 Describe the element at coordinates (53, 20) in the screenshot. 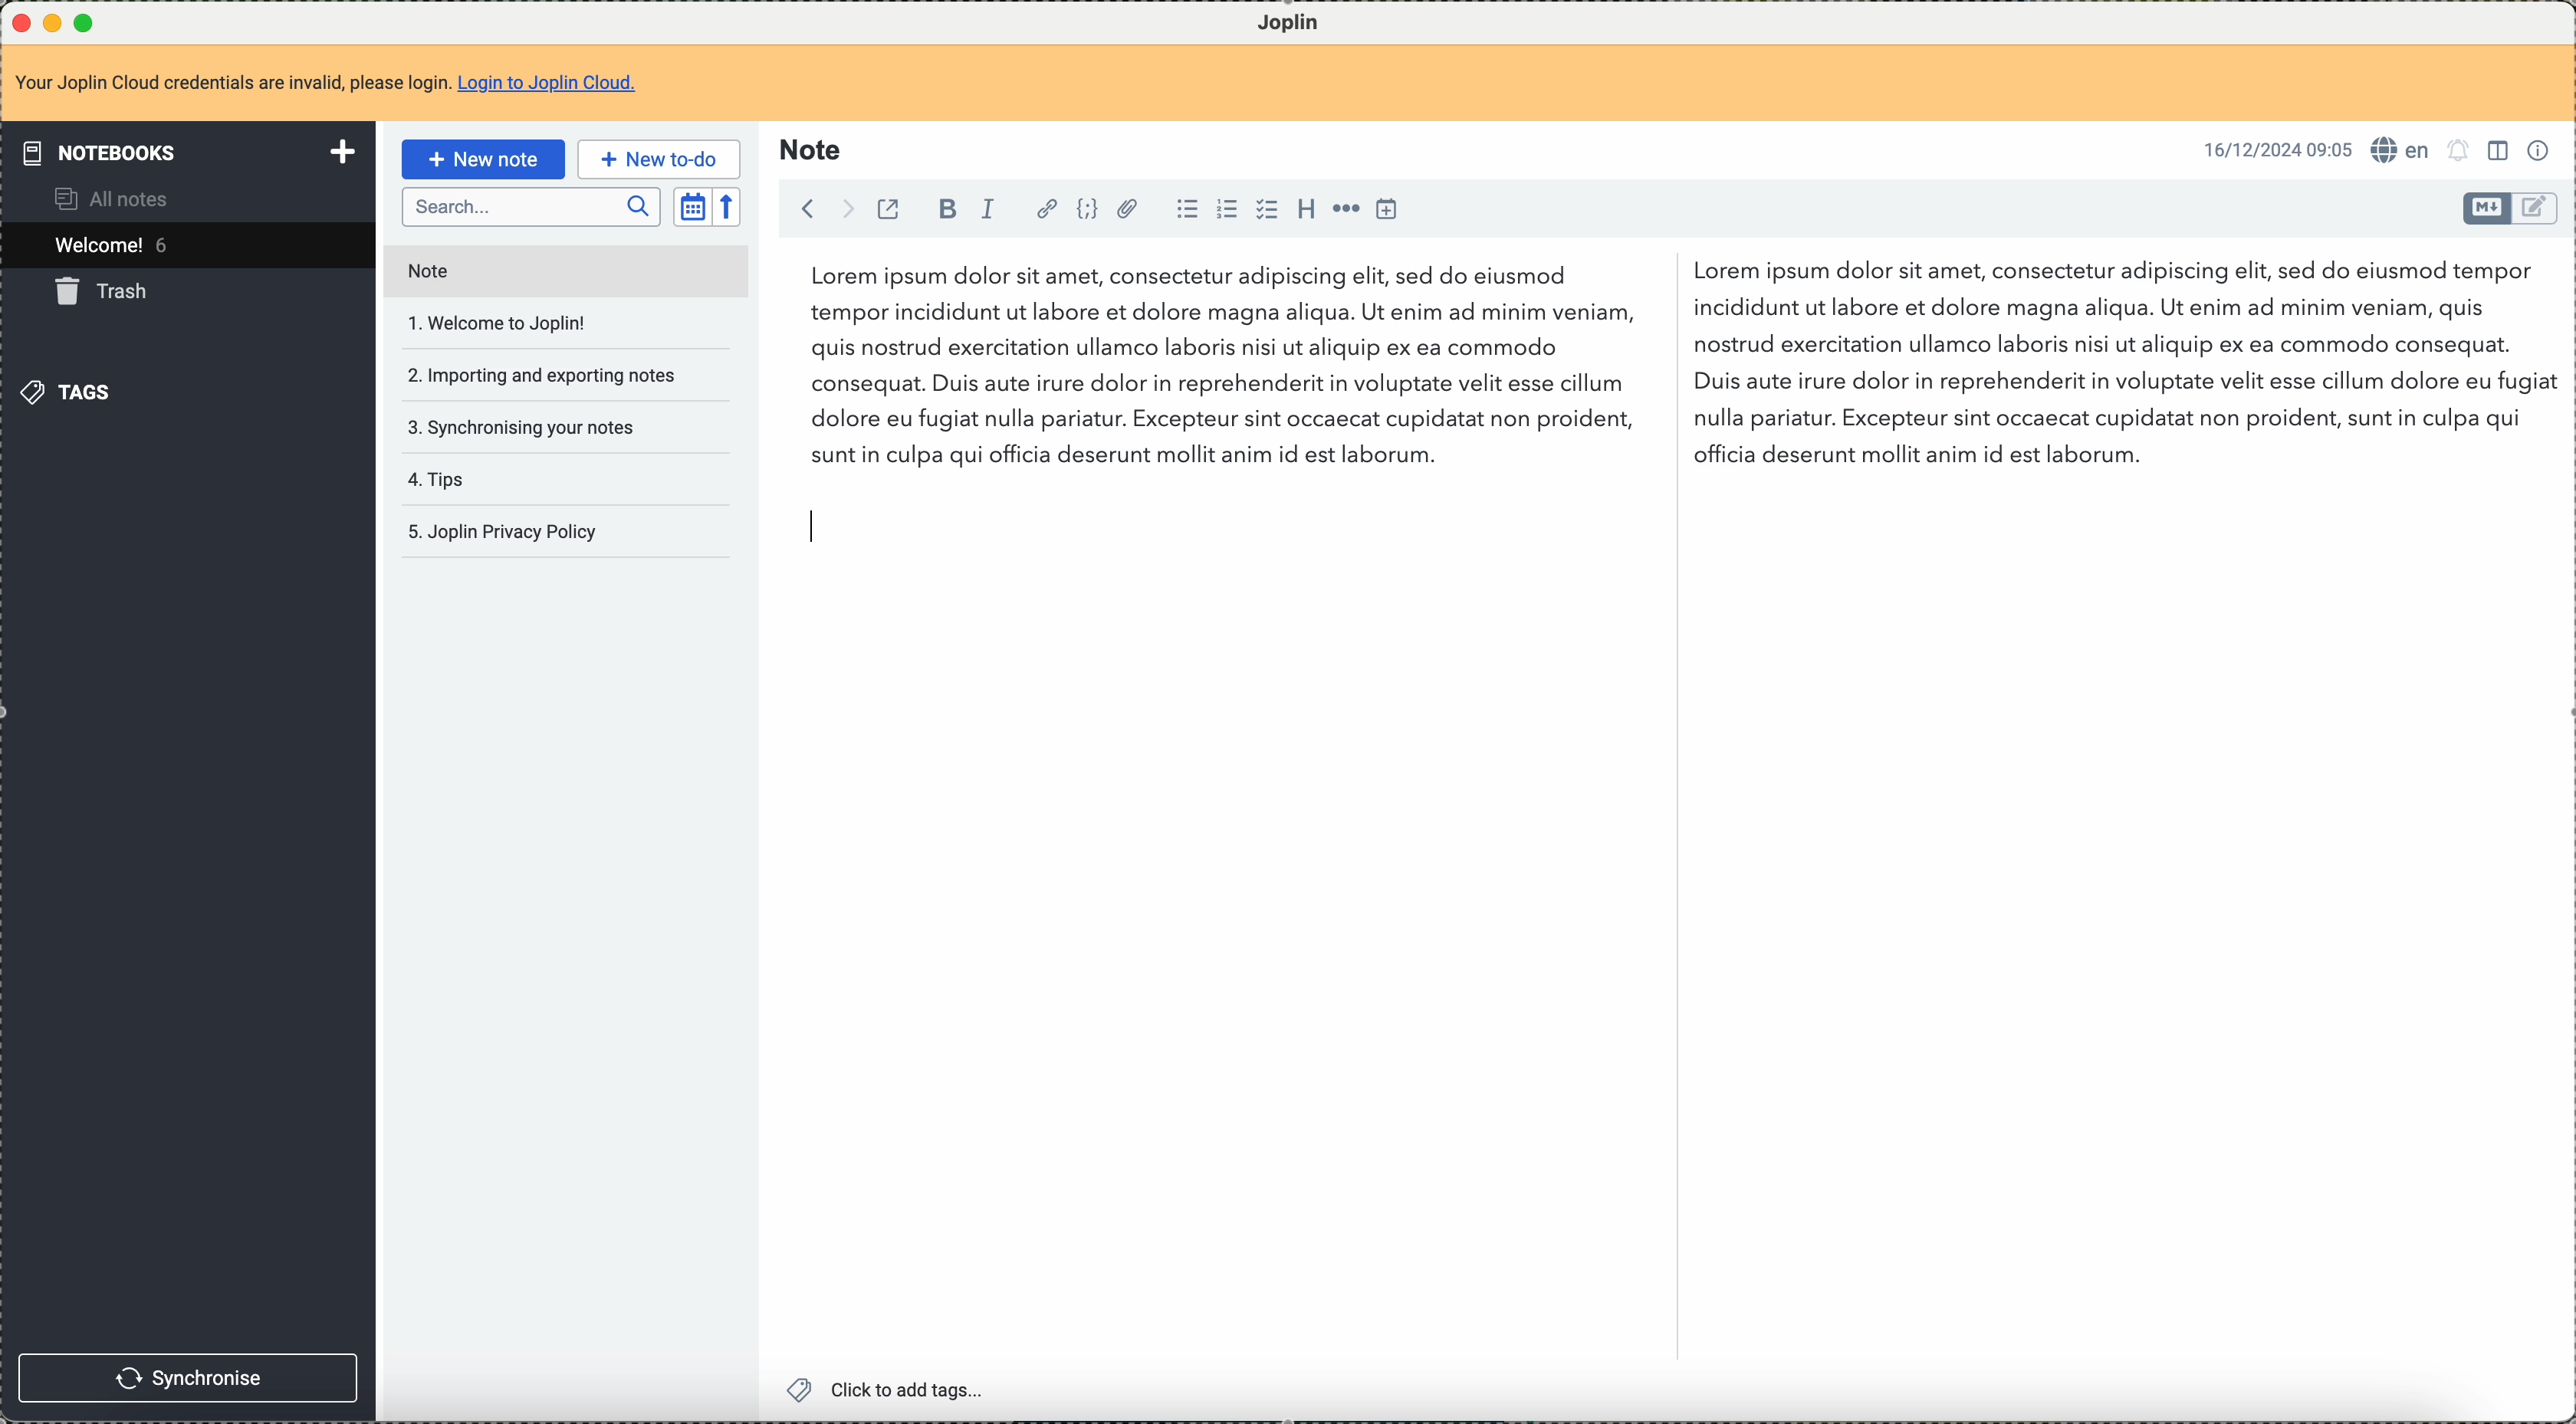

I see `minimize` at that location.